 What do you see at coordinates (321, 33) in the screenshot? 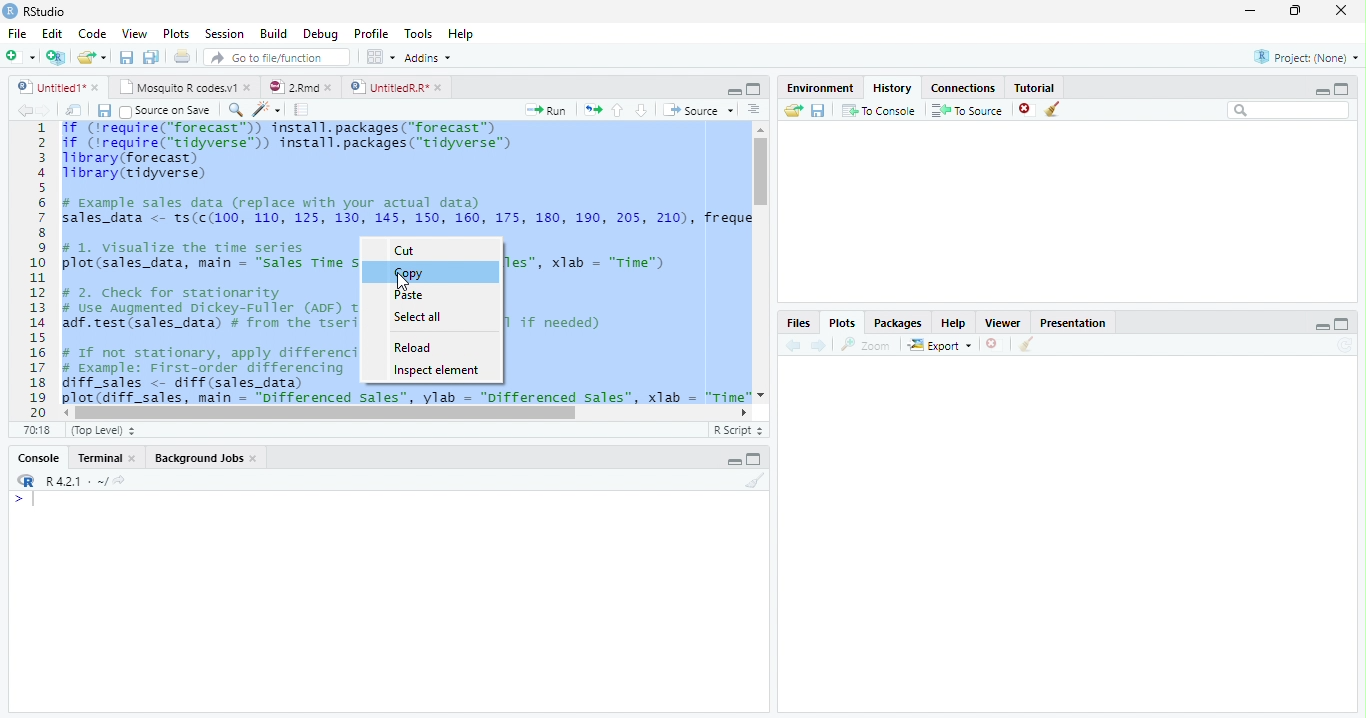
I see `Debug` at bounding box center [321, 33].